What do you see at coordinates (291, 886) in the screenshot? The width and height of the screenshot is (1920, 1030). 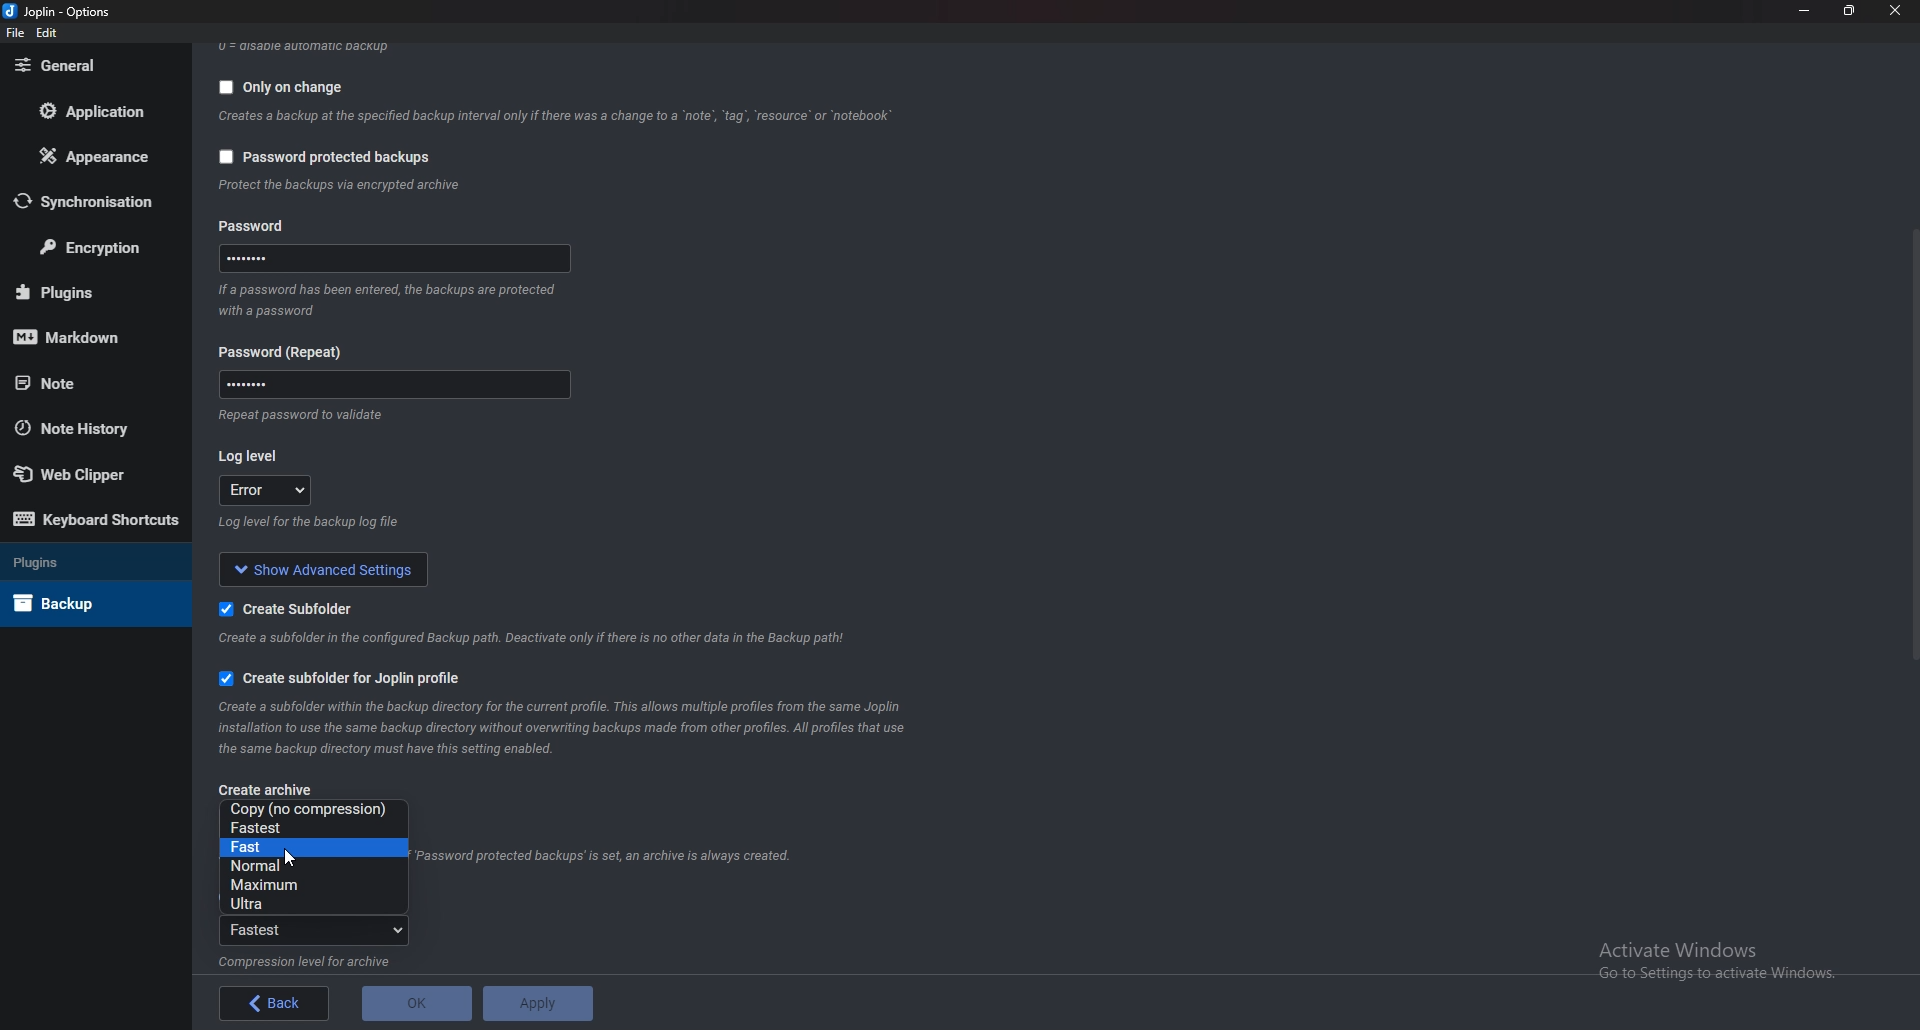 I see `Maximum` at bounding box center [291, 886].